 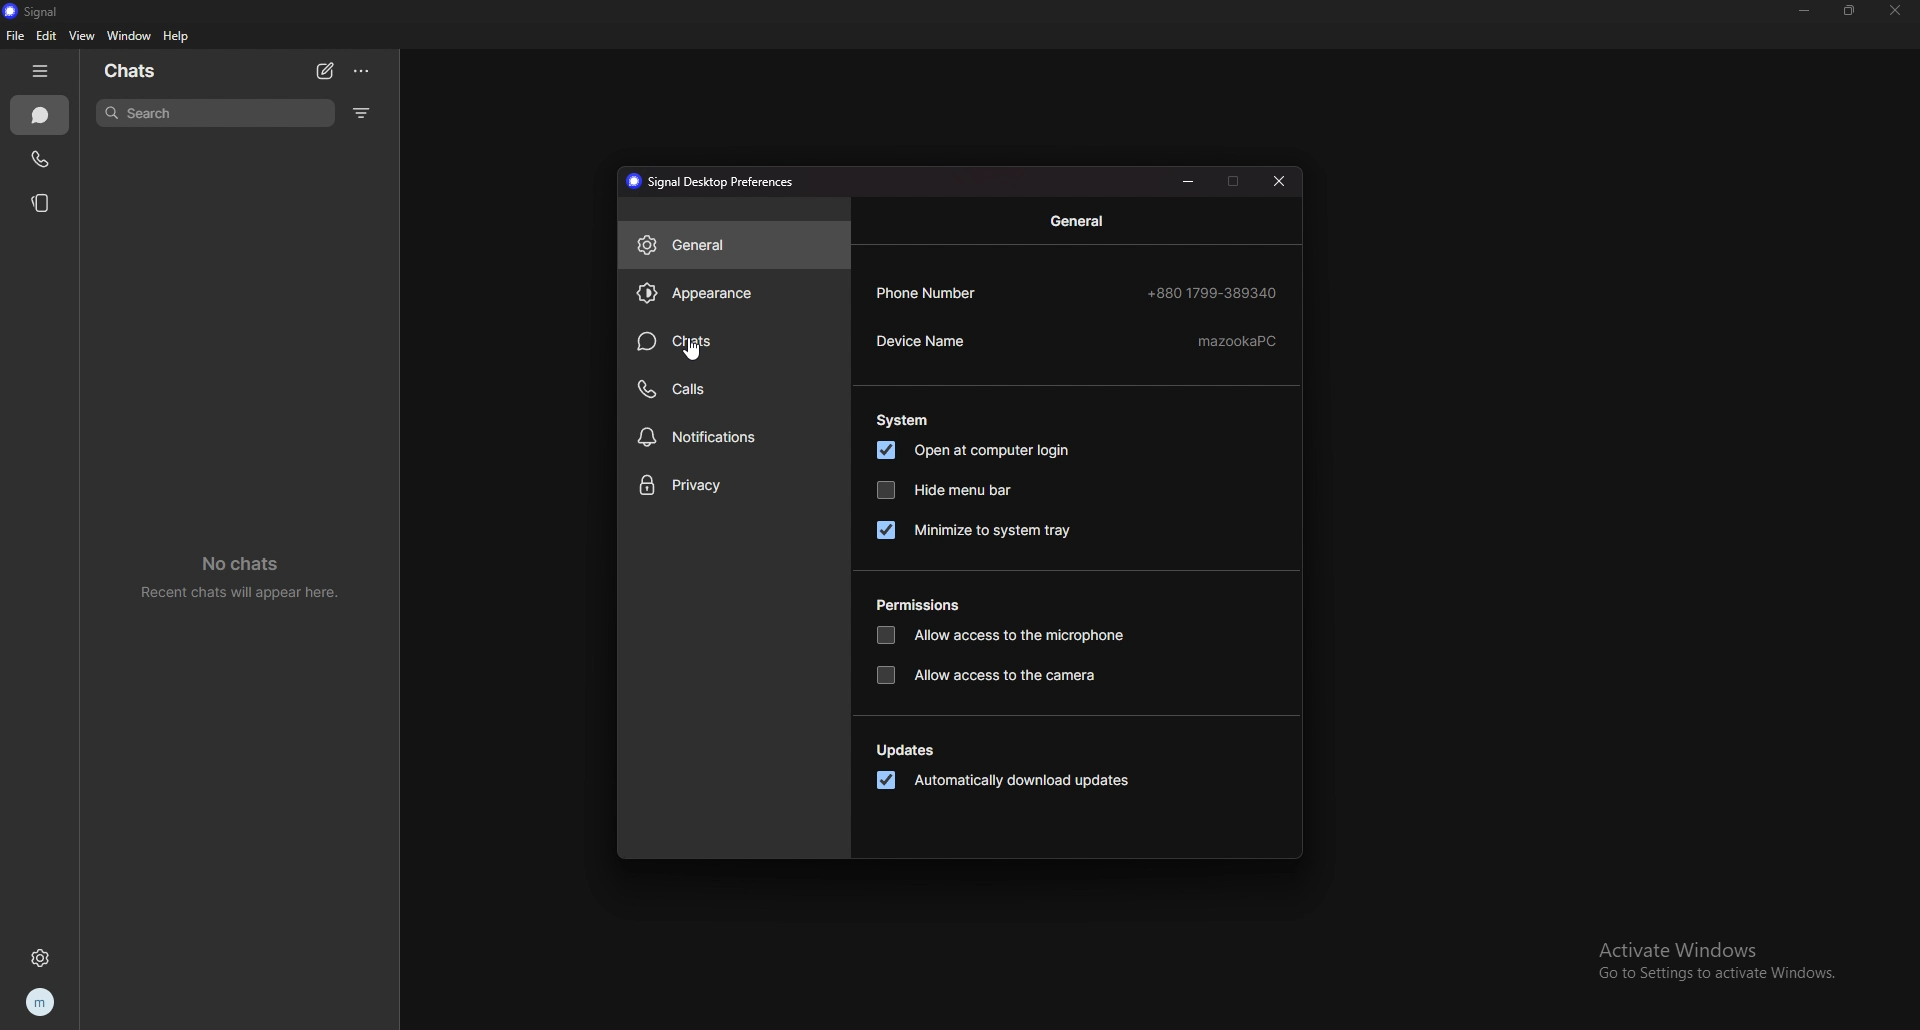 I want to click on signal desktop preferences, so click(x=714, y=180).